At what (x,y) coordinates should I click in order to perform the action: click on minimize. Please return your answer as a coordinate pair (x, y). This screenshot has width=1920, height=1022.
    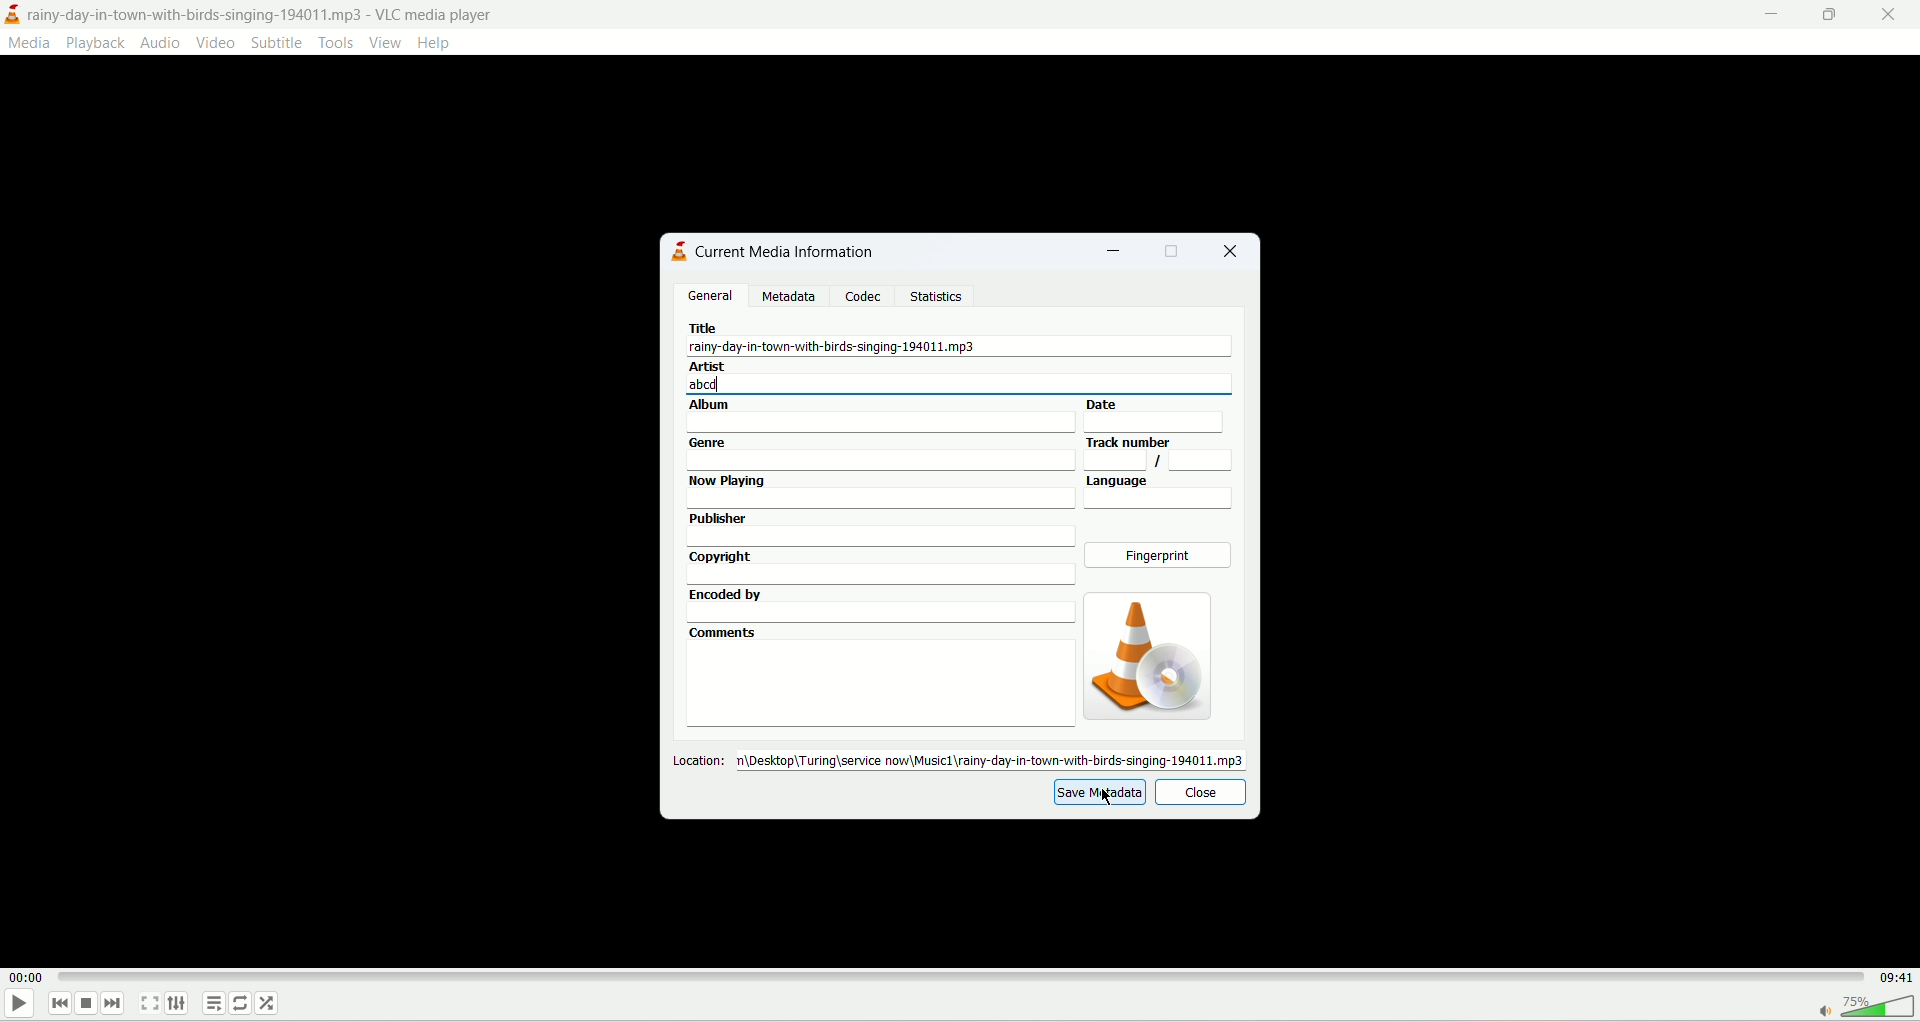
    Looking at the image, I should click on (1112, 254).